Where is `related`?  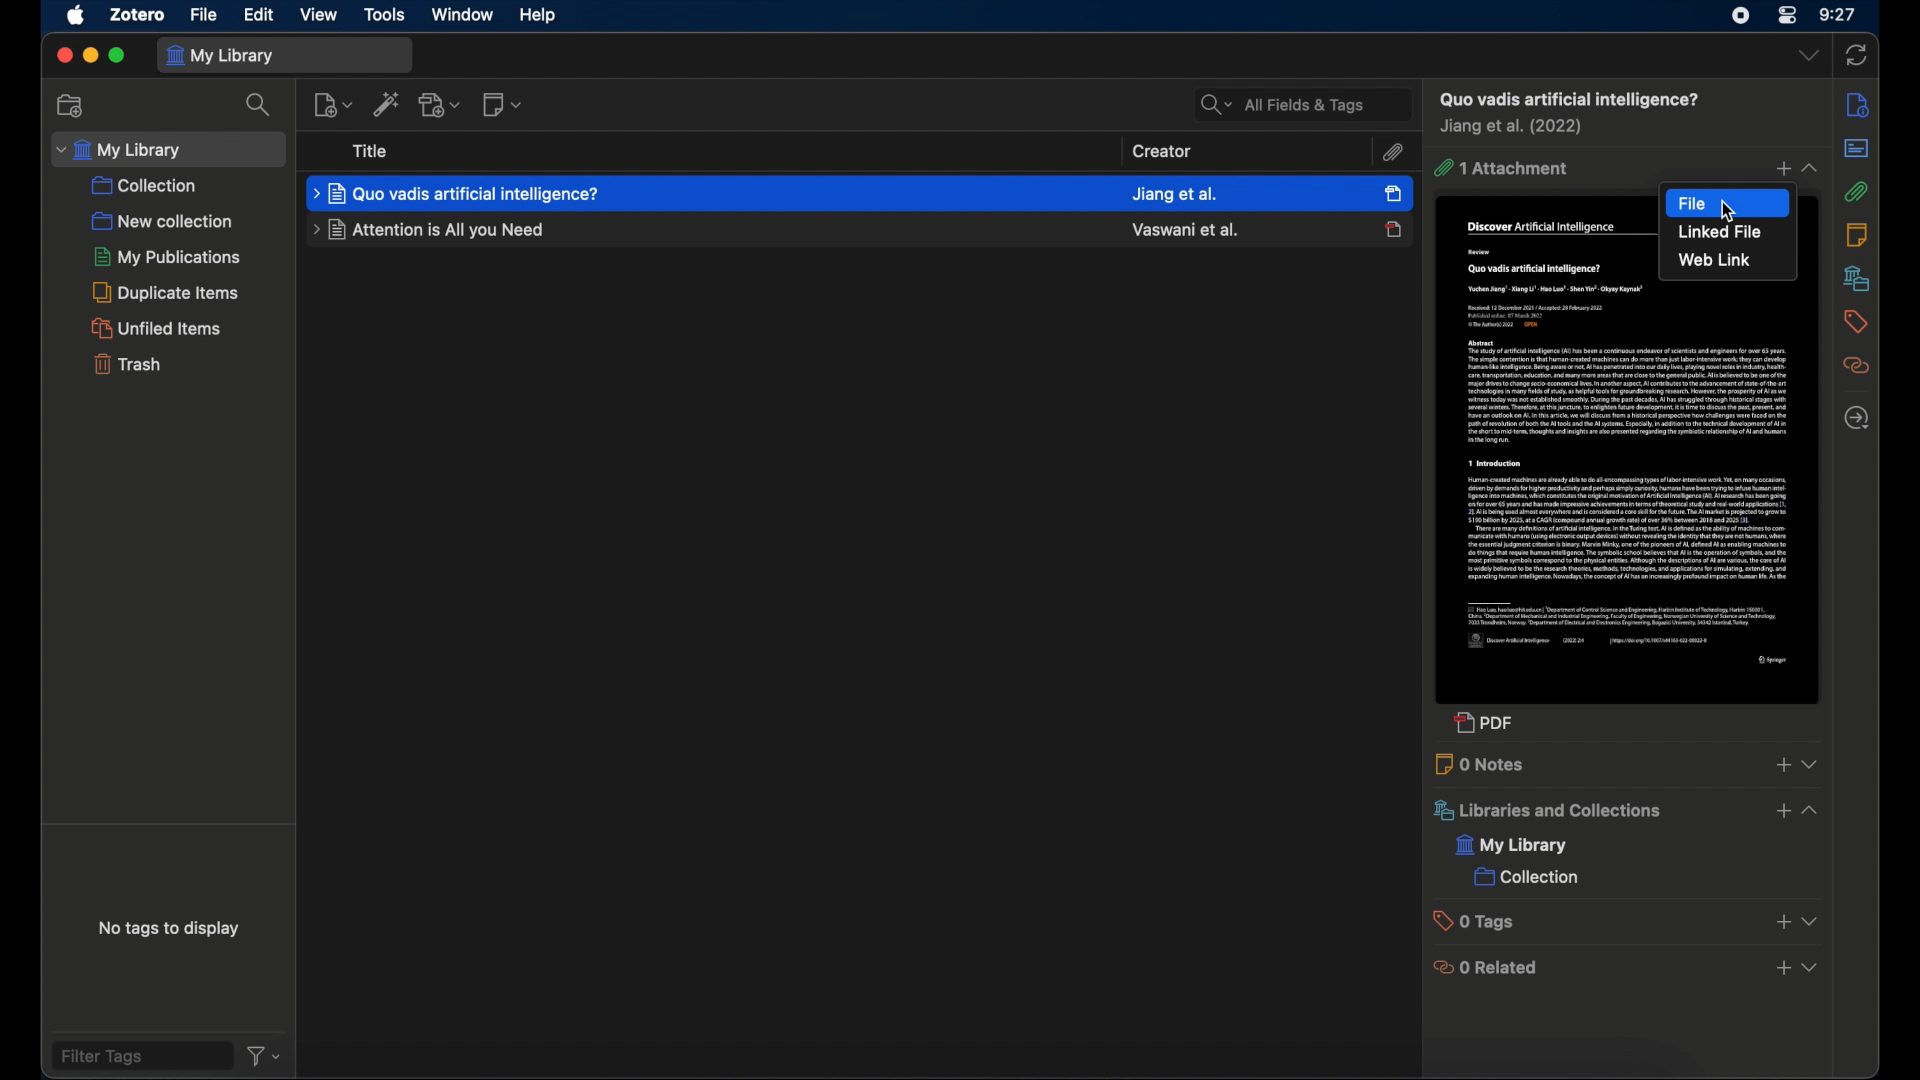
related is located at coordinates (1856, 366).